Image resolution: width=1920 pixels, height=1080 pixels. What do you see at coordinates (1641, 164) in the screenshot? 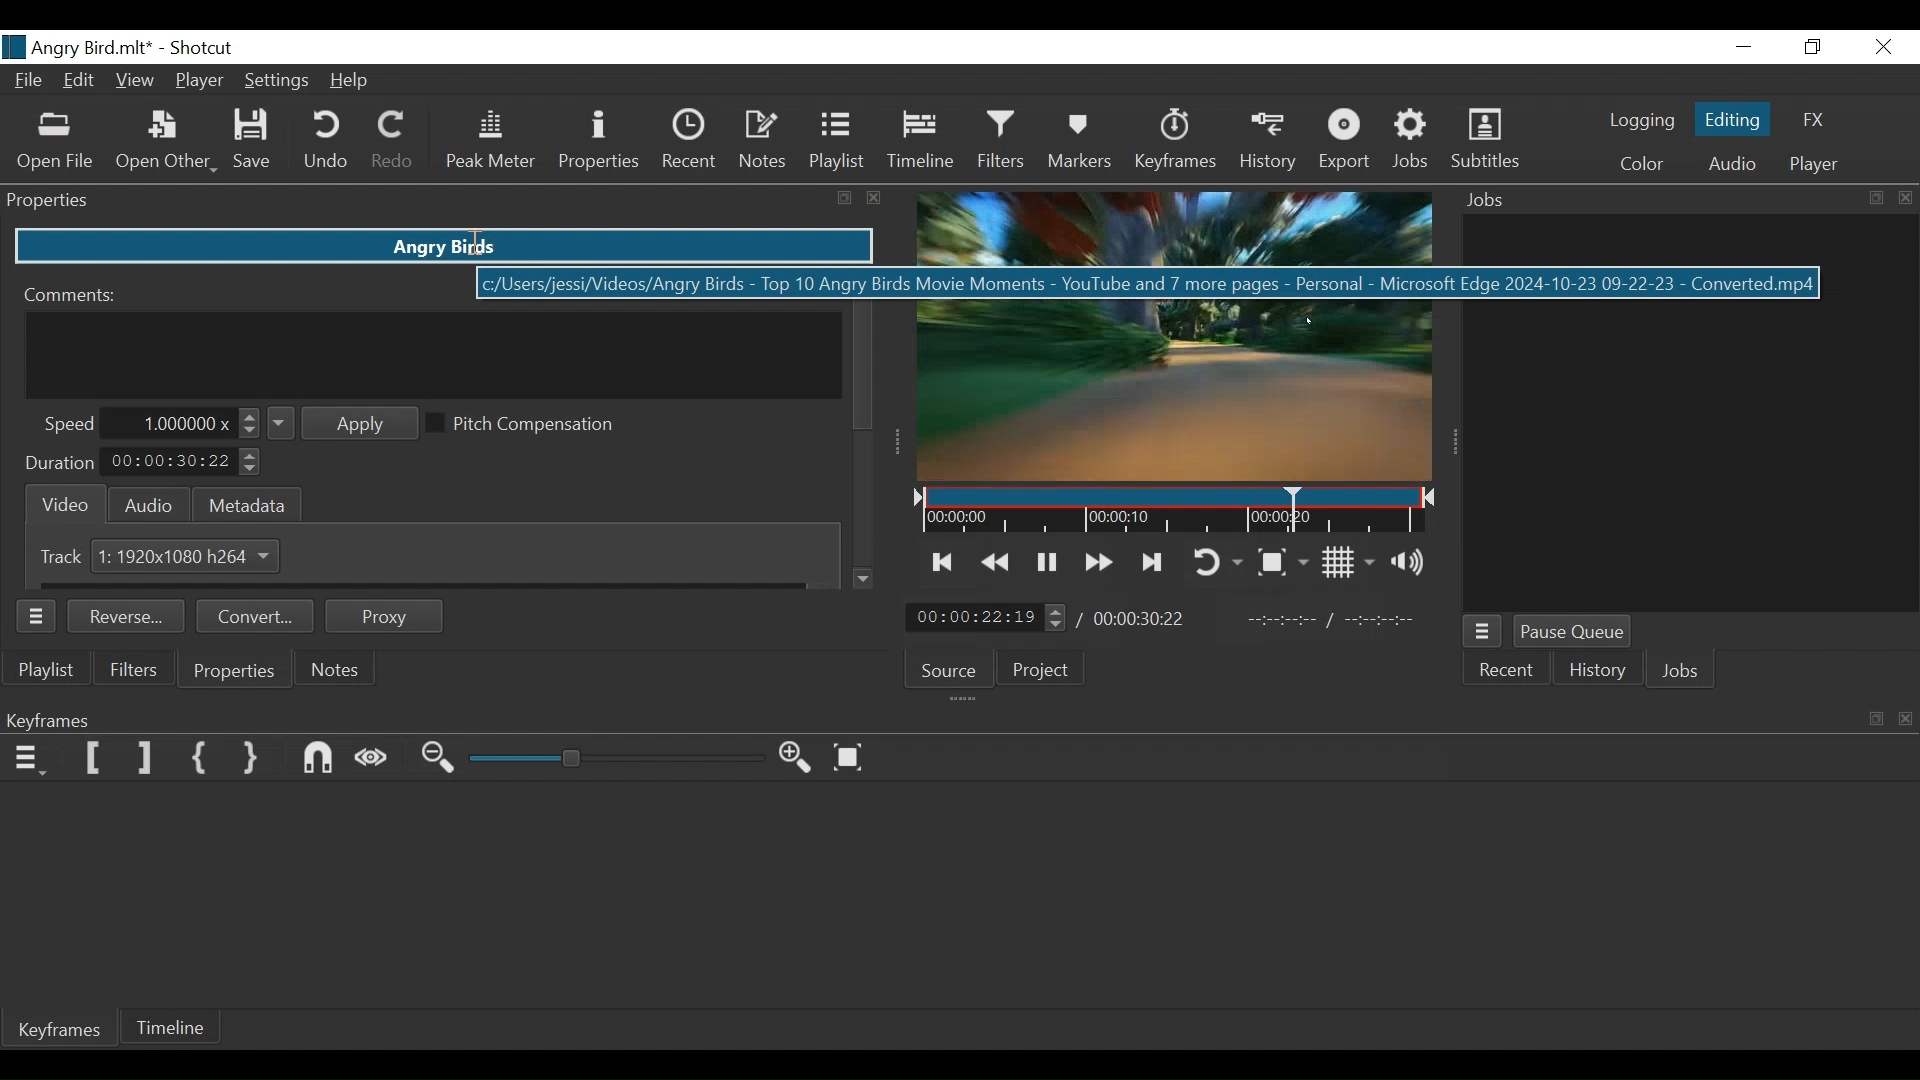
I see `Color` at bounding box center [1641, 164].